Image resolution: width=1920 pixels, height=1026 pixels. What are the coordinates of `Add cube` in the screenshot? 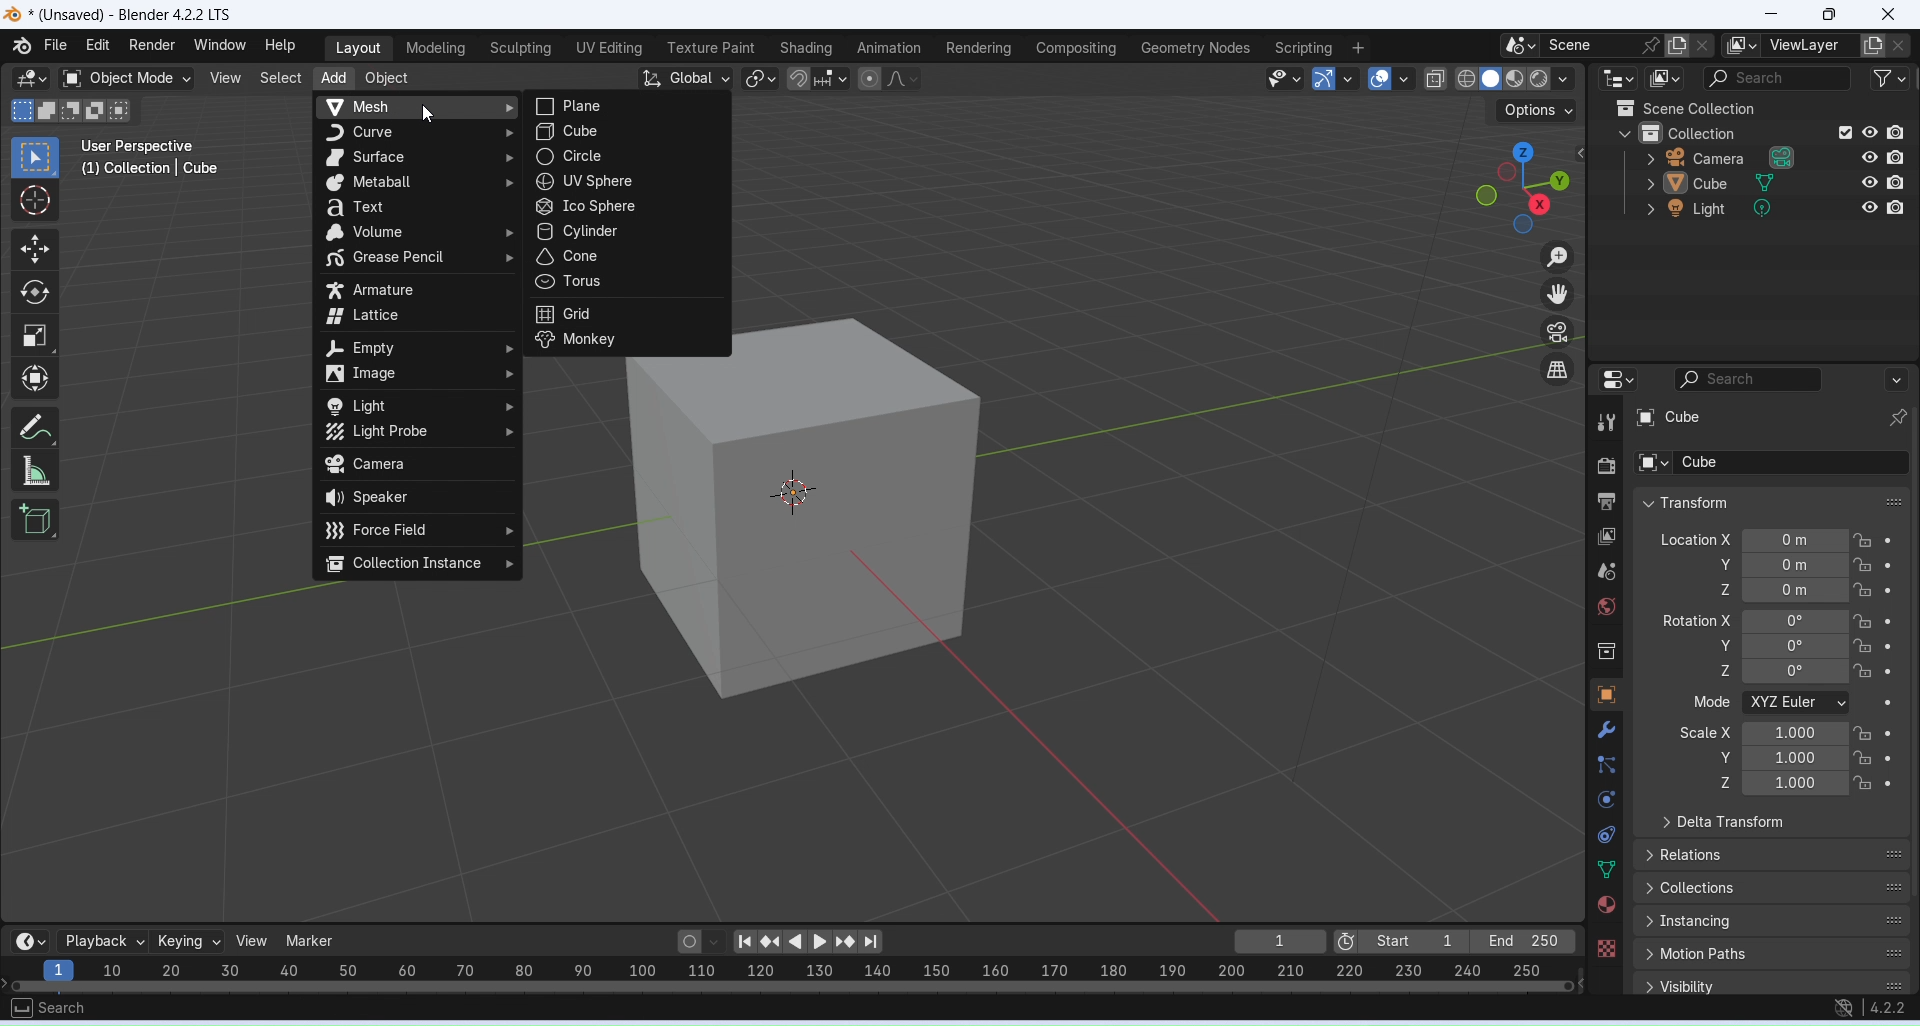 It's located at (37, 518).